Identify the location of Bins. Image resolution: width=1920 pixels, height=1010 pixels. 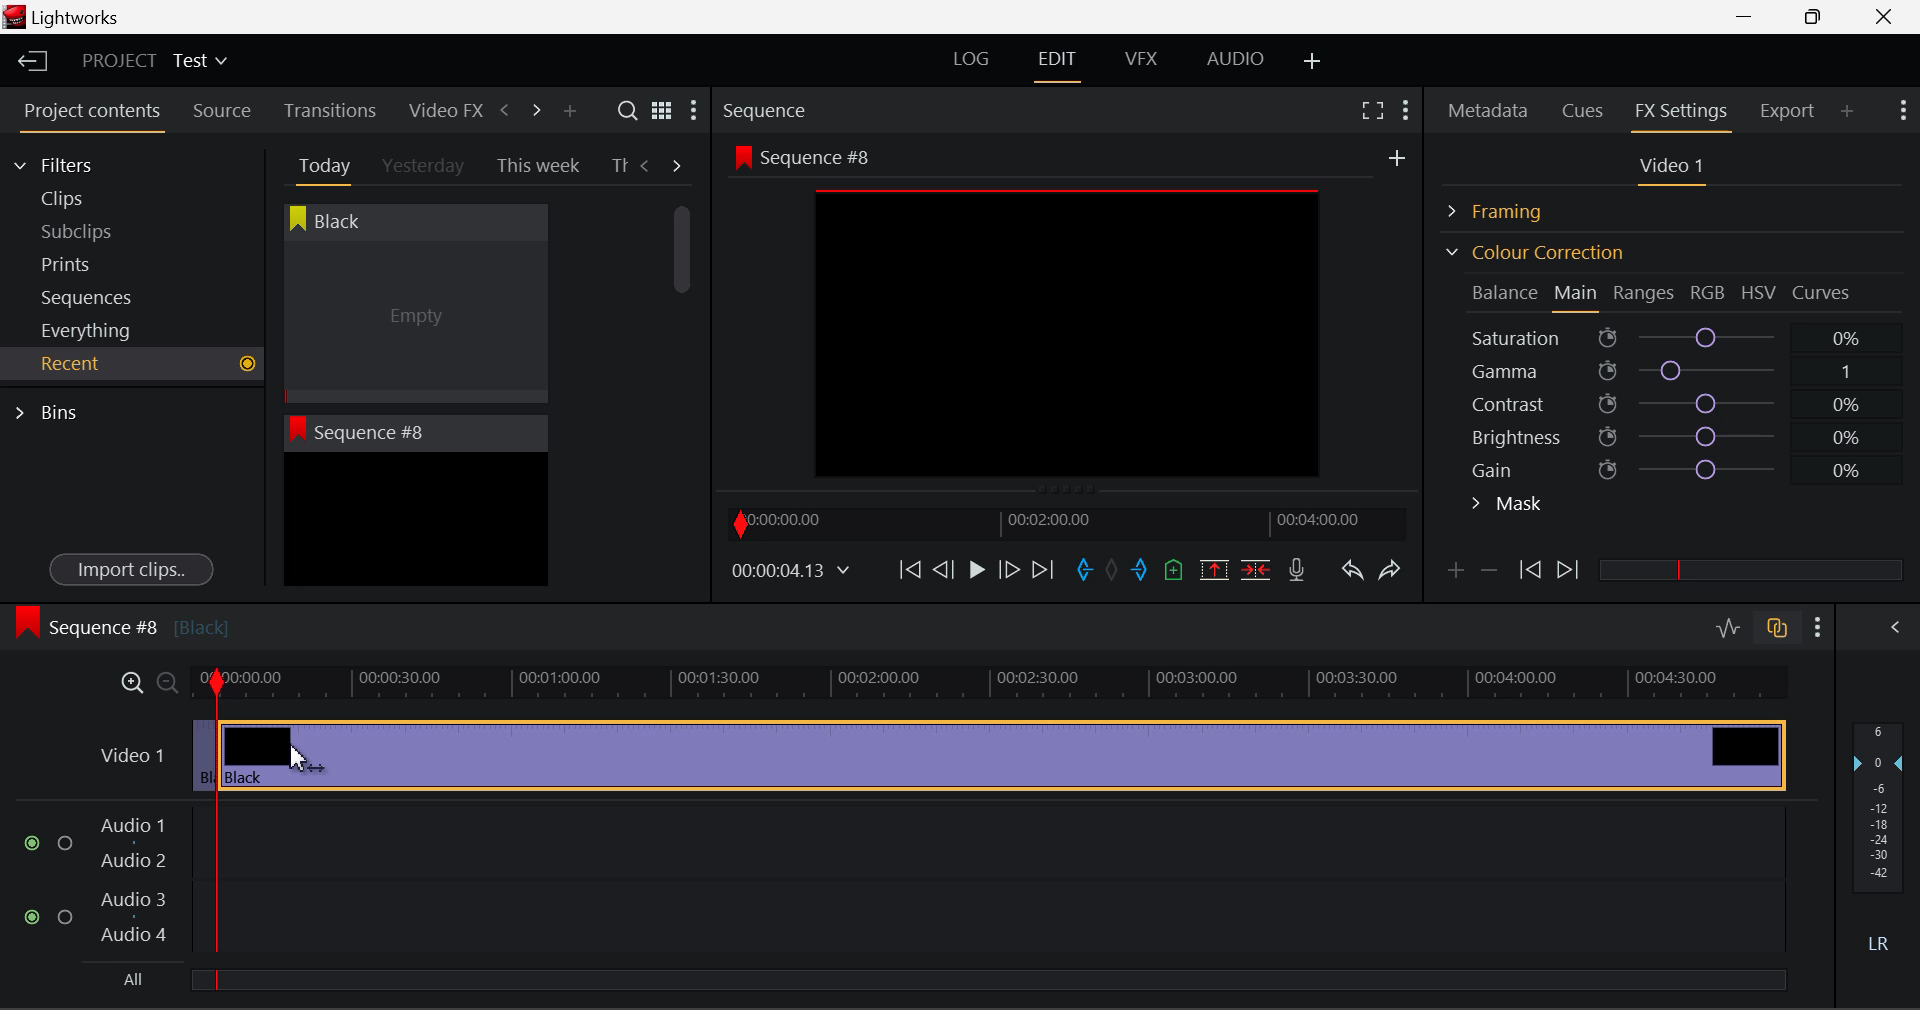
(53, 410).